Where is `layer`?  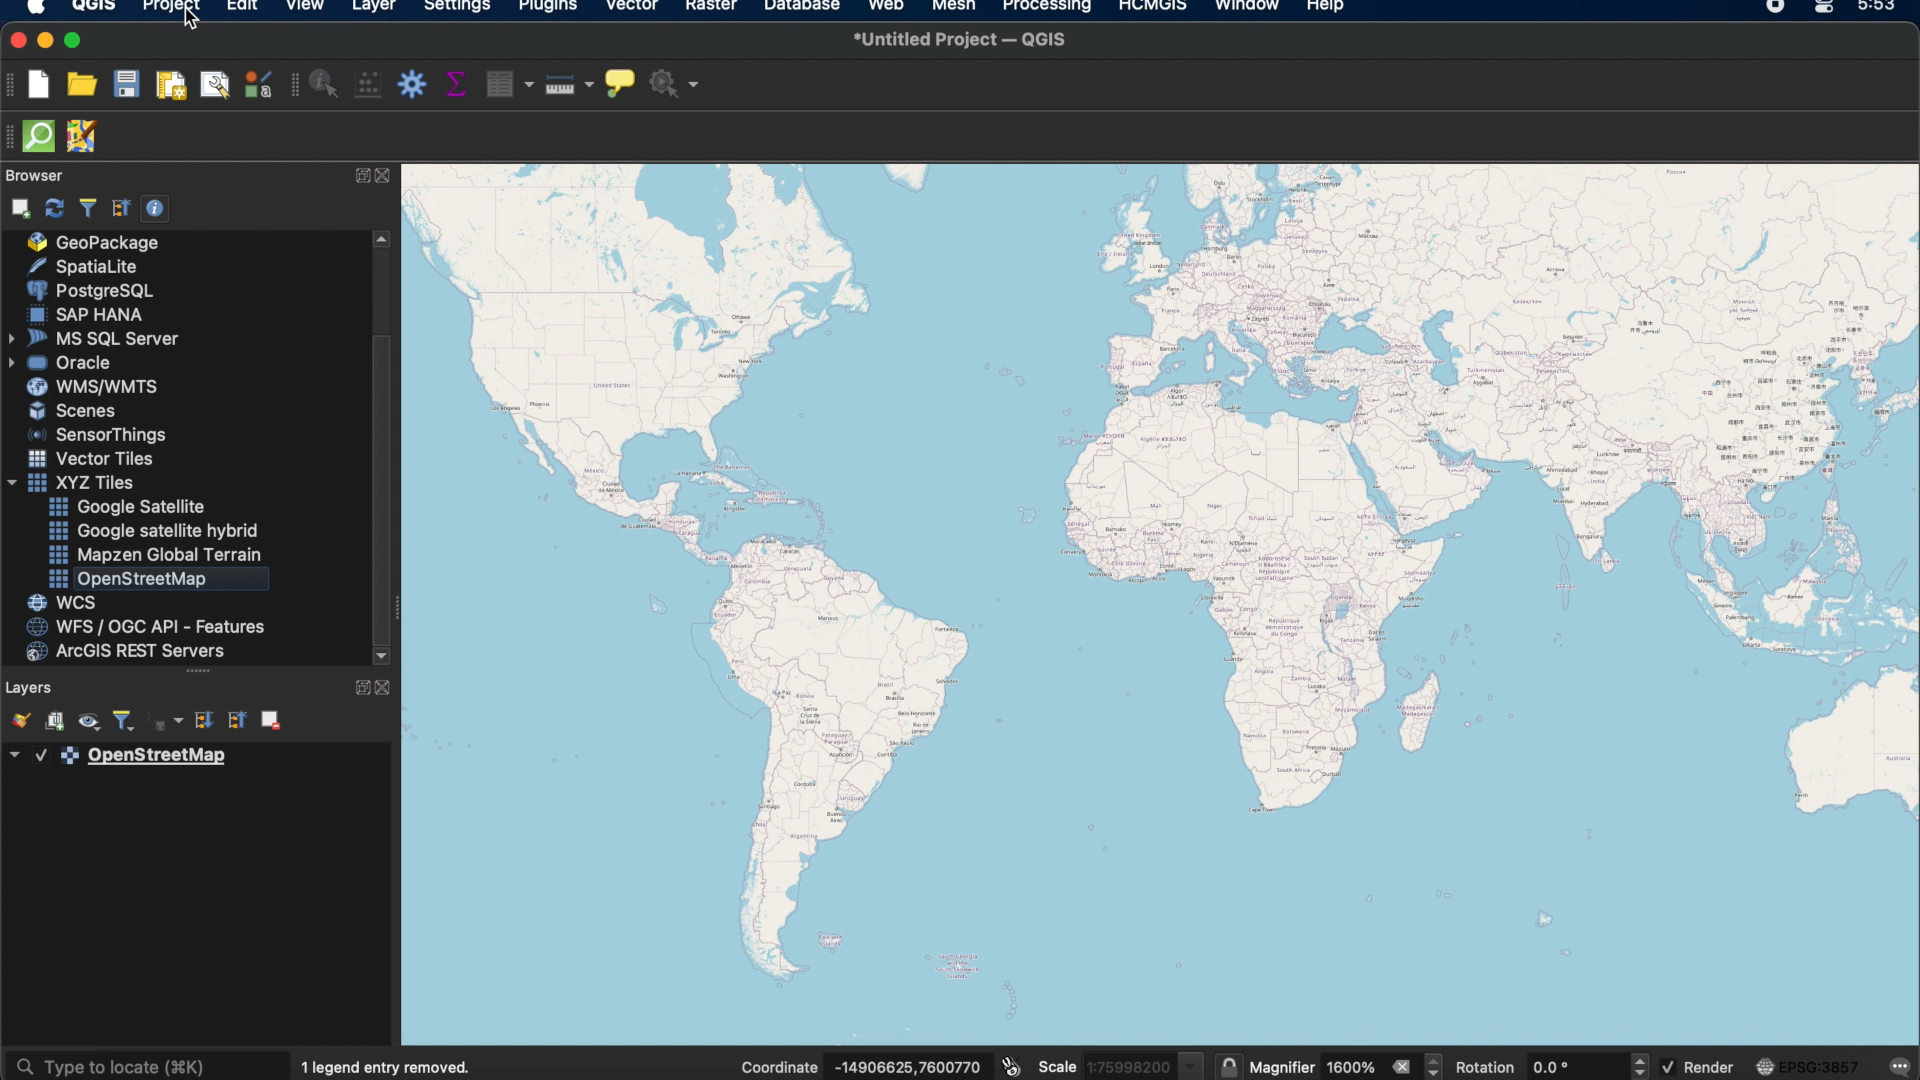 layer is located at coordinates (118, 759).